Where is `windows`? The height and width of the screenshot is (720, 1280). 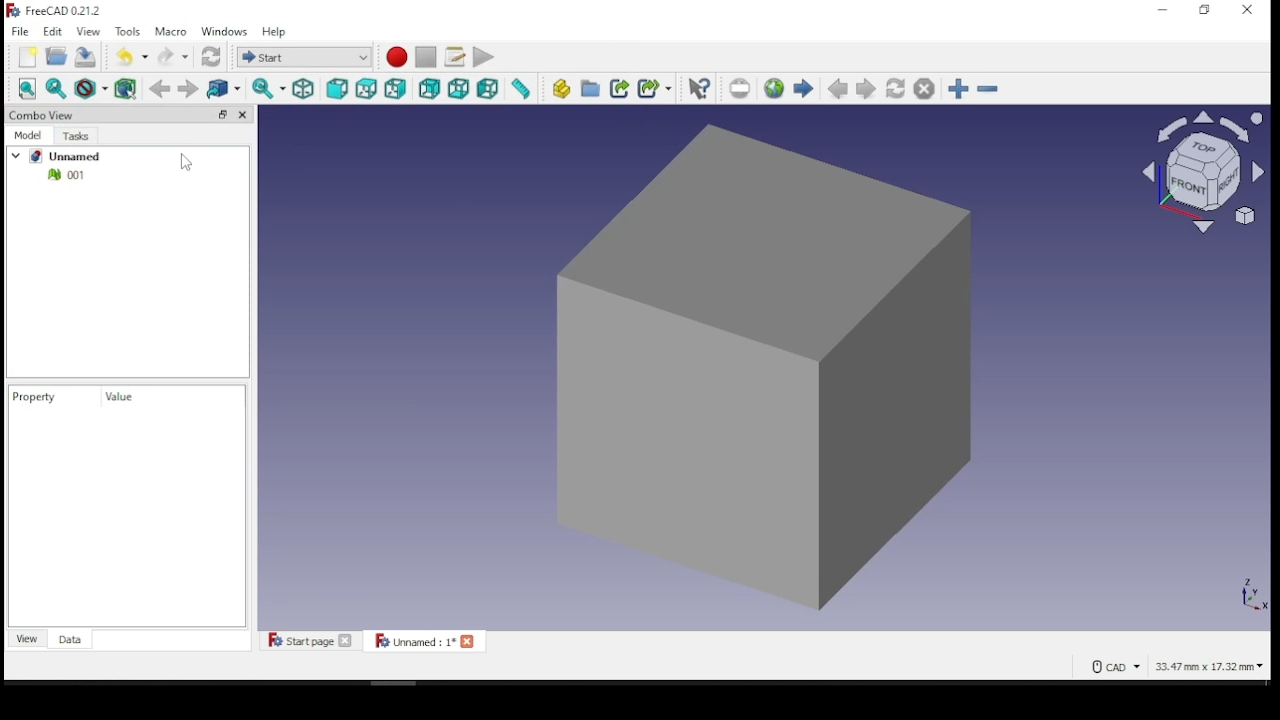 windows is located at coordinates (224, 31).